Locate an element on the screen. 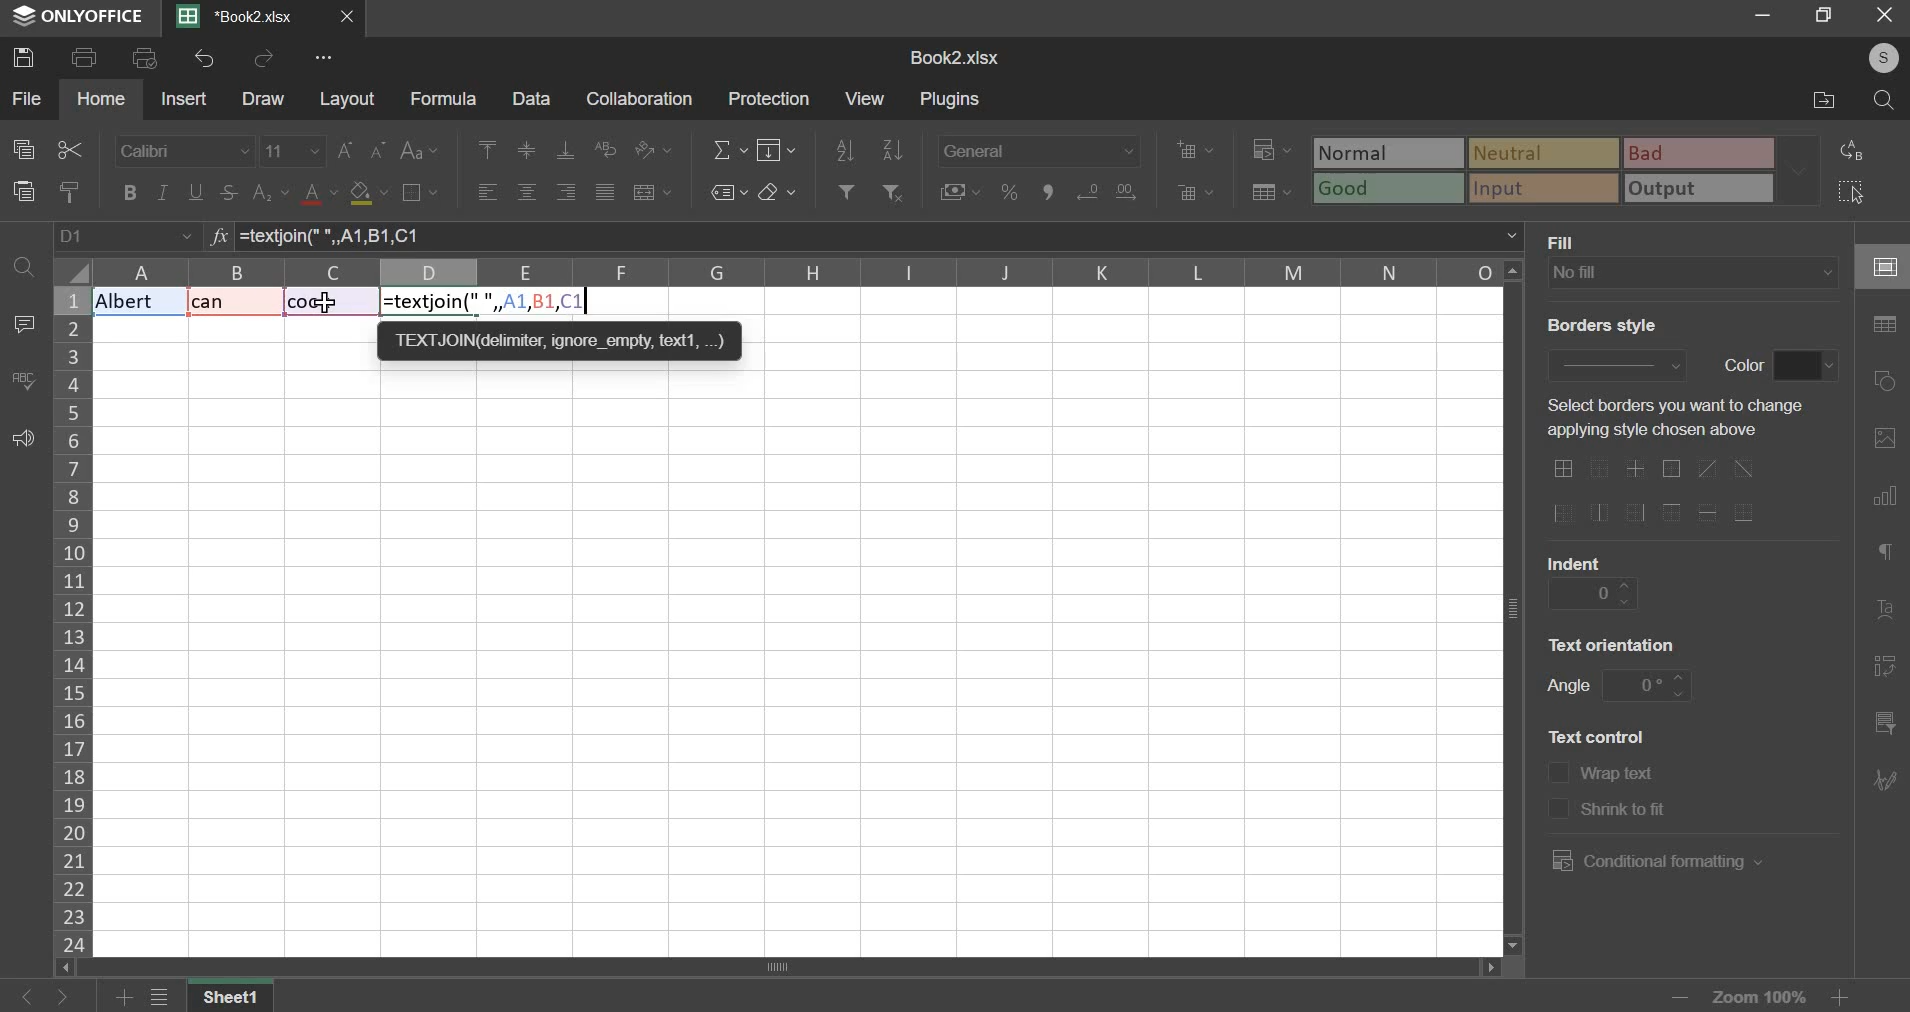 The width and height of the screenshot is (1910, 1012). font is located at coordinates (183, 151).